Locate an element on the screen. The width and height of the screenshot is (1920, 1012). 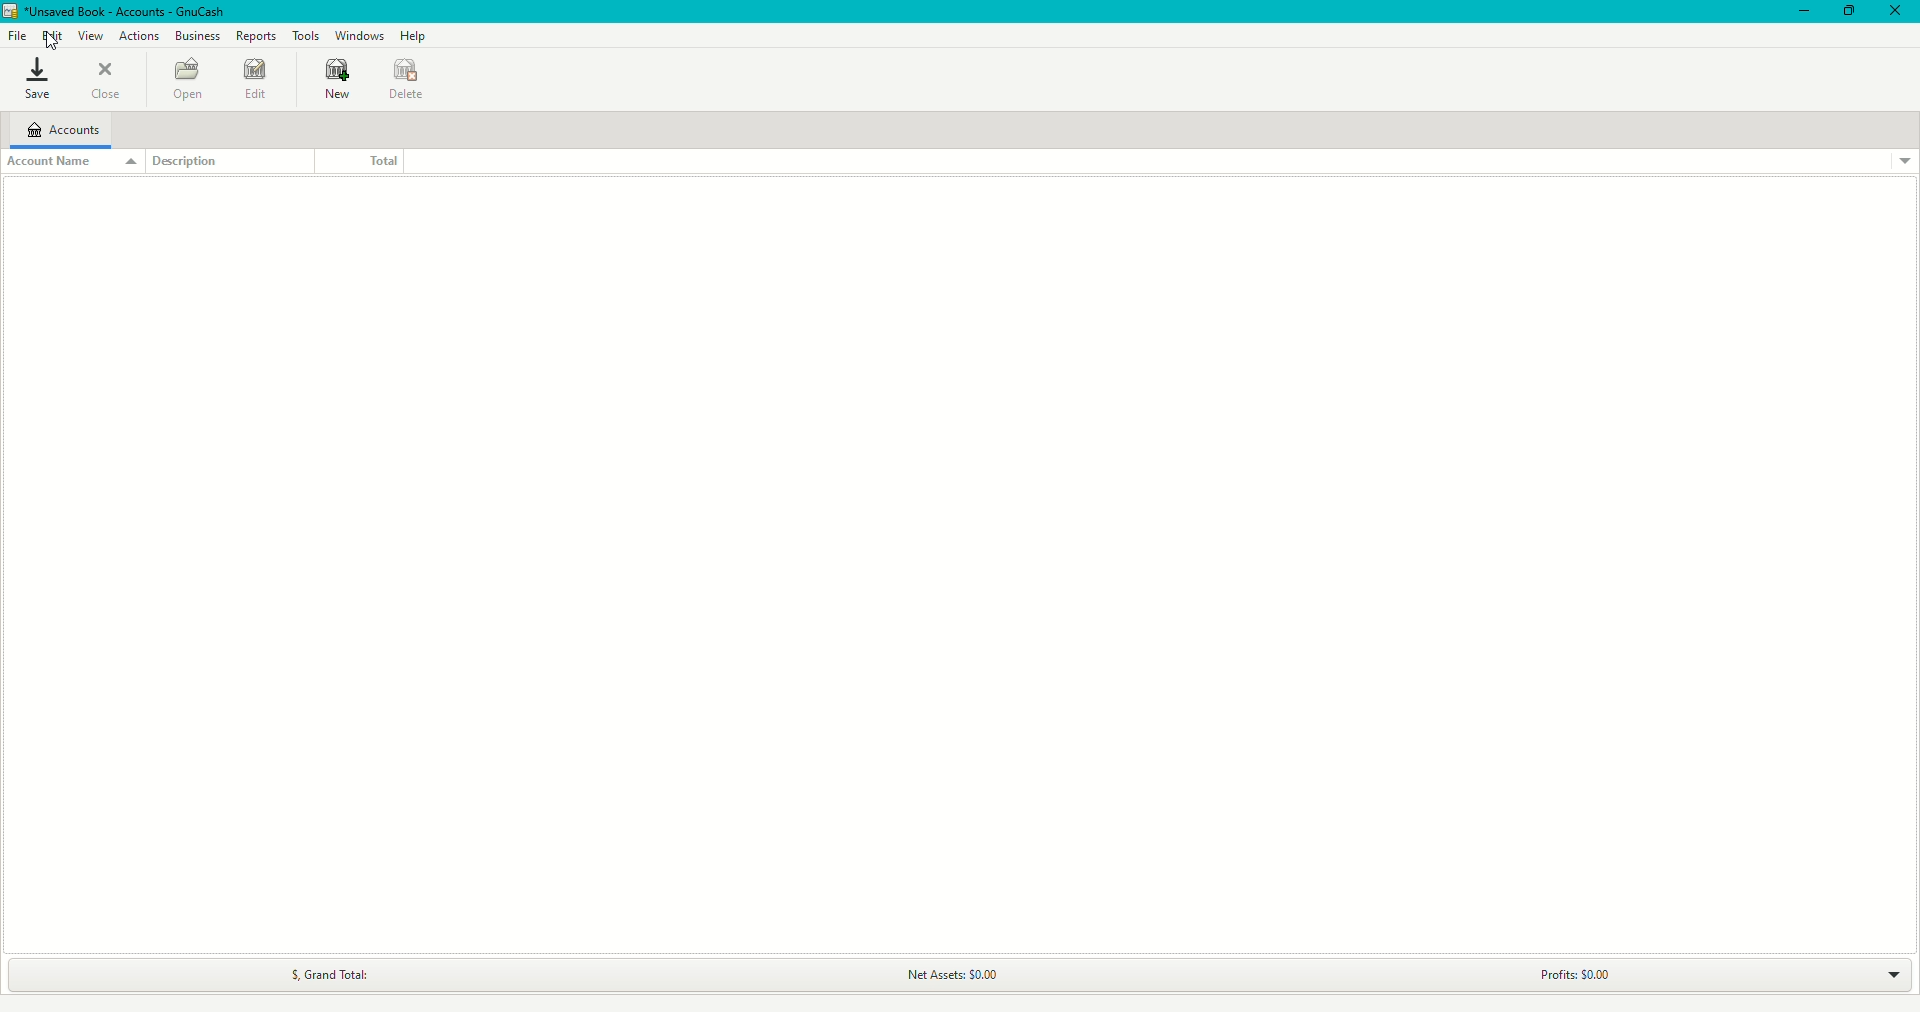
Help is located at coordinates (416, 36).